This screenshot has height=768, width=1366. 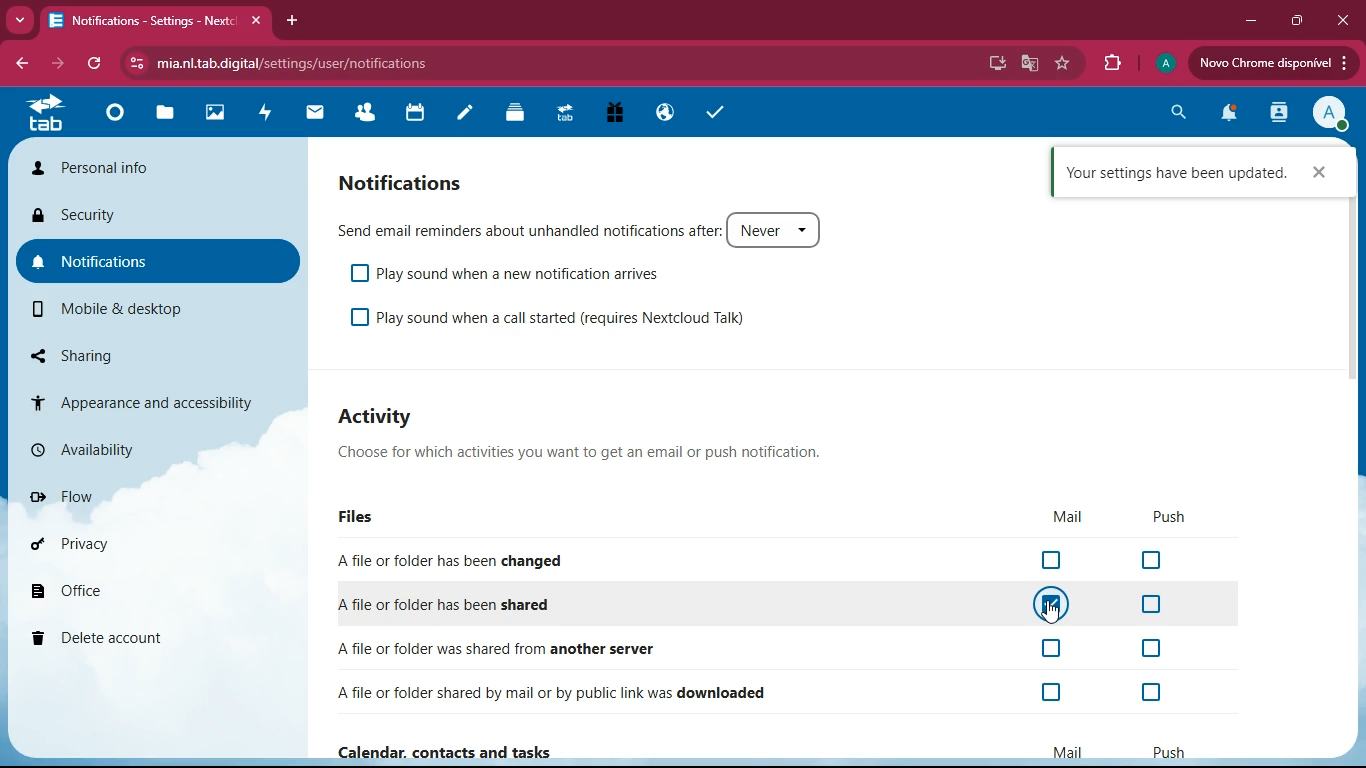 What do you see at coordinates (511, 273) in the screenshot?
I see `play sound` at bounding box center [511, 273].